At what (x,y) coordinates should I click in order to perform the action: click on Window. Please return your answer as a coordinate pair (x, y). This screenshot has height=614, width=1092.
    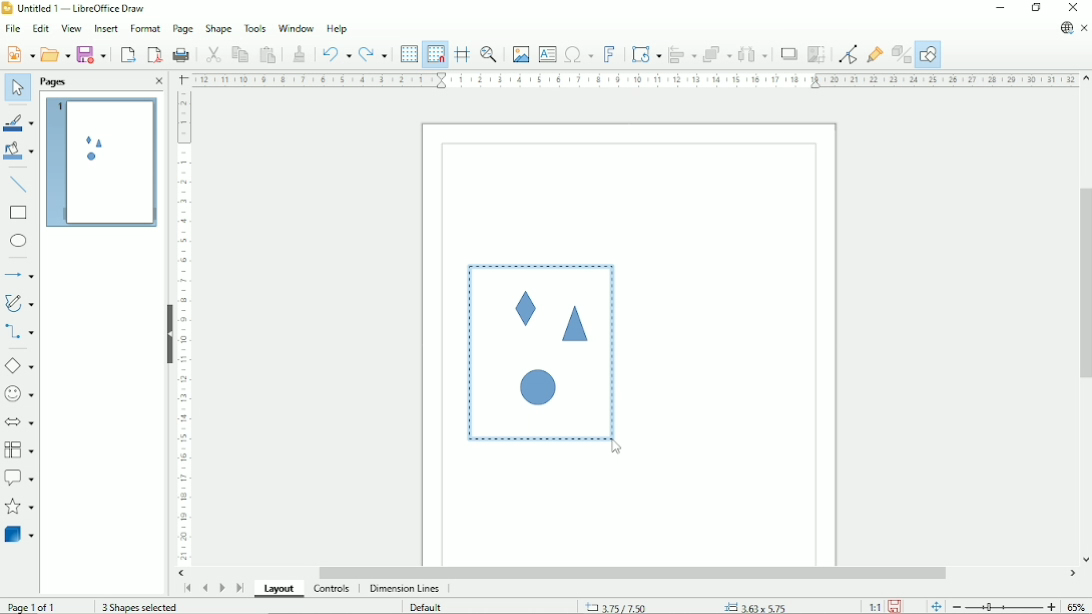
    Looking at the image, I should click on (294, 28).